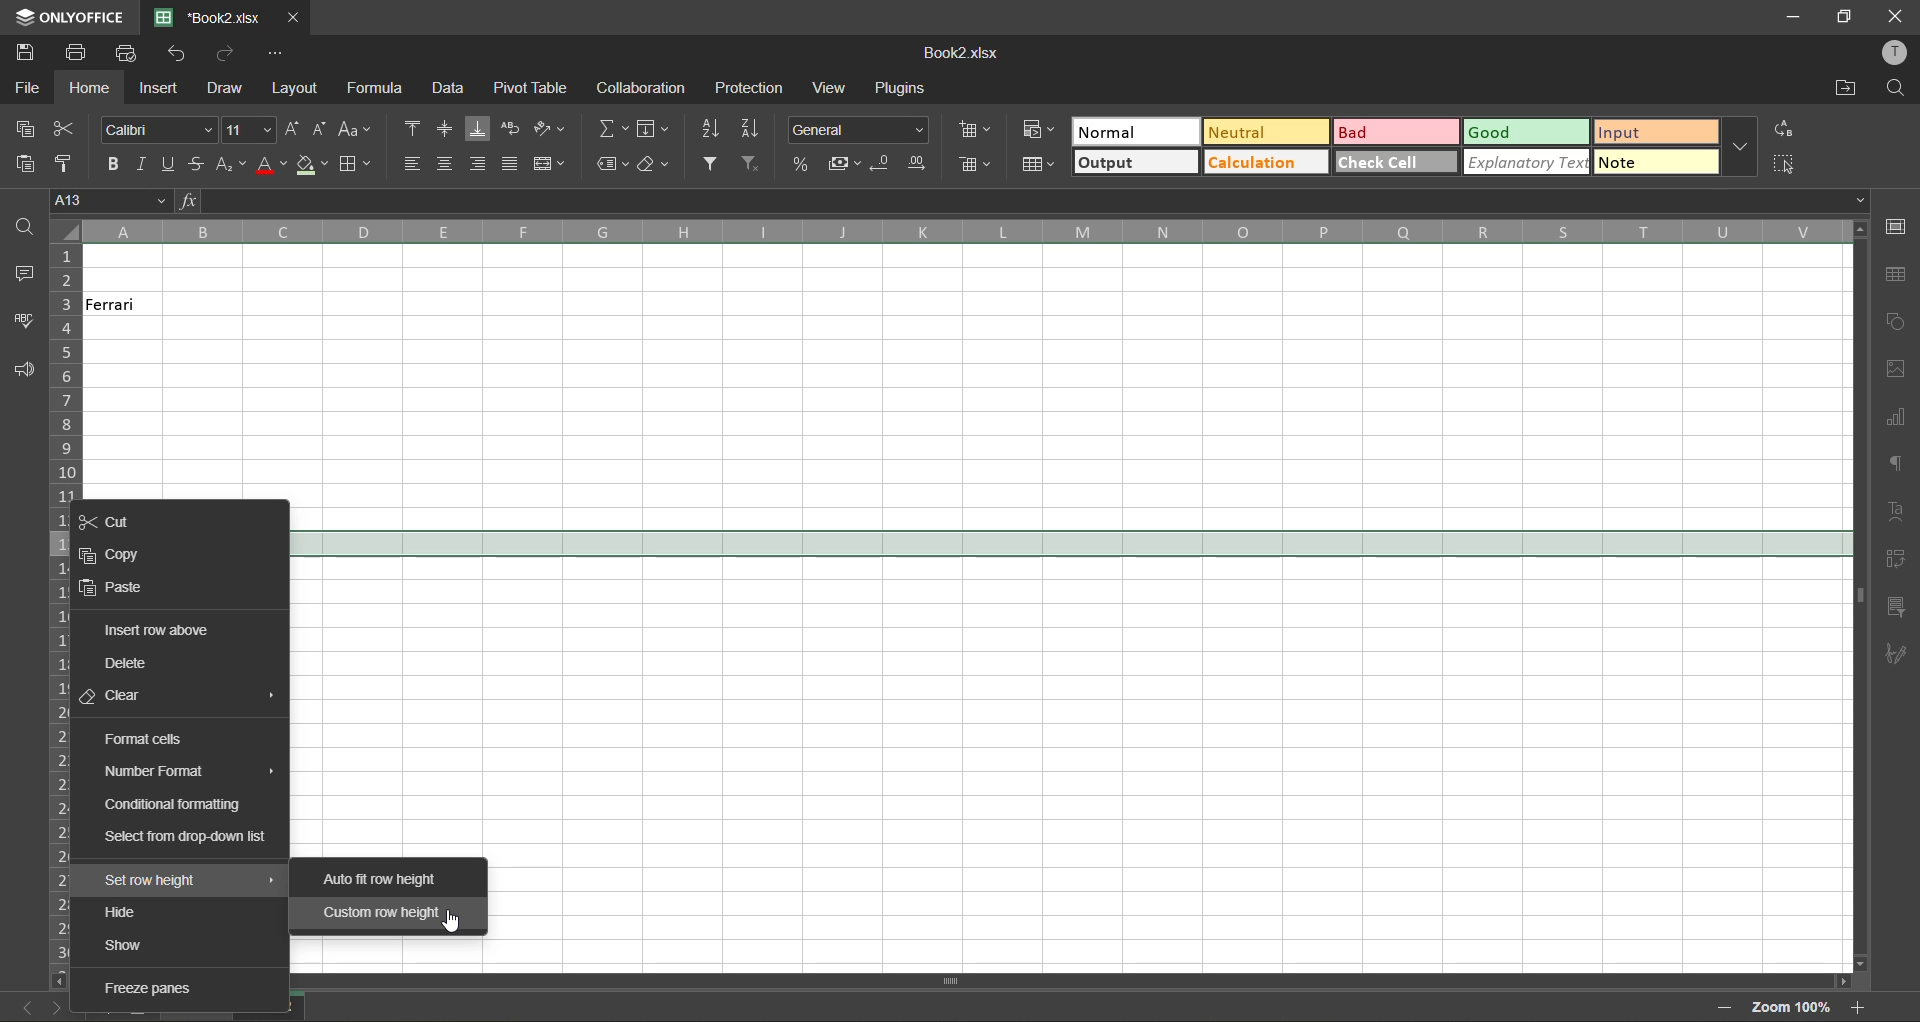 This screenshot has height=1022, width=1920. I want to click on italic, so click(142, 164).